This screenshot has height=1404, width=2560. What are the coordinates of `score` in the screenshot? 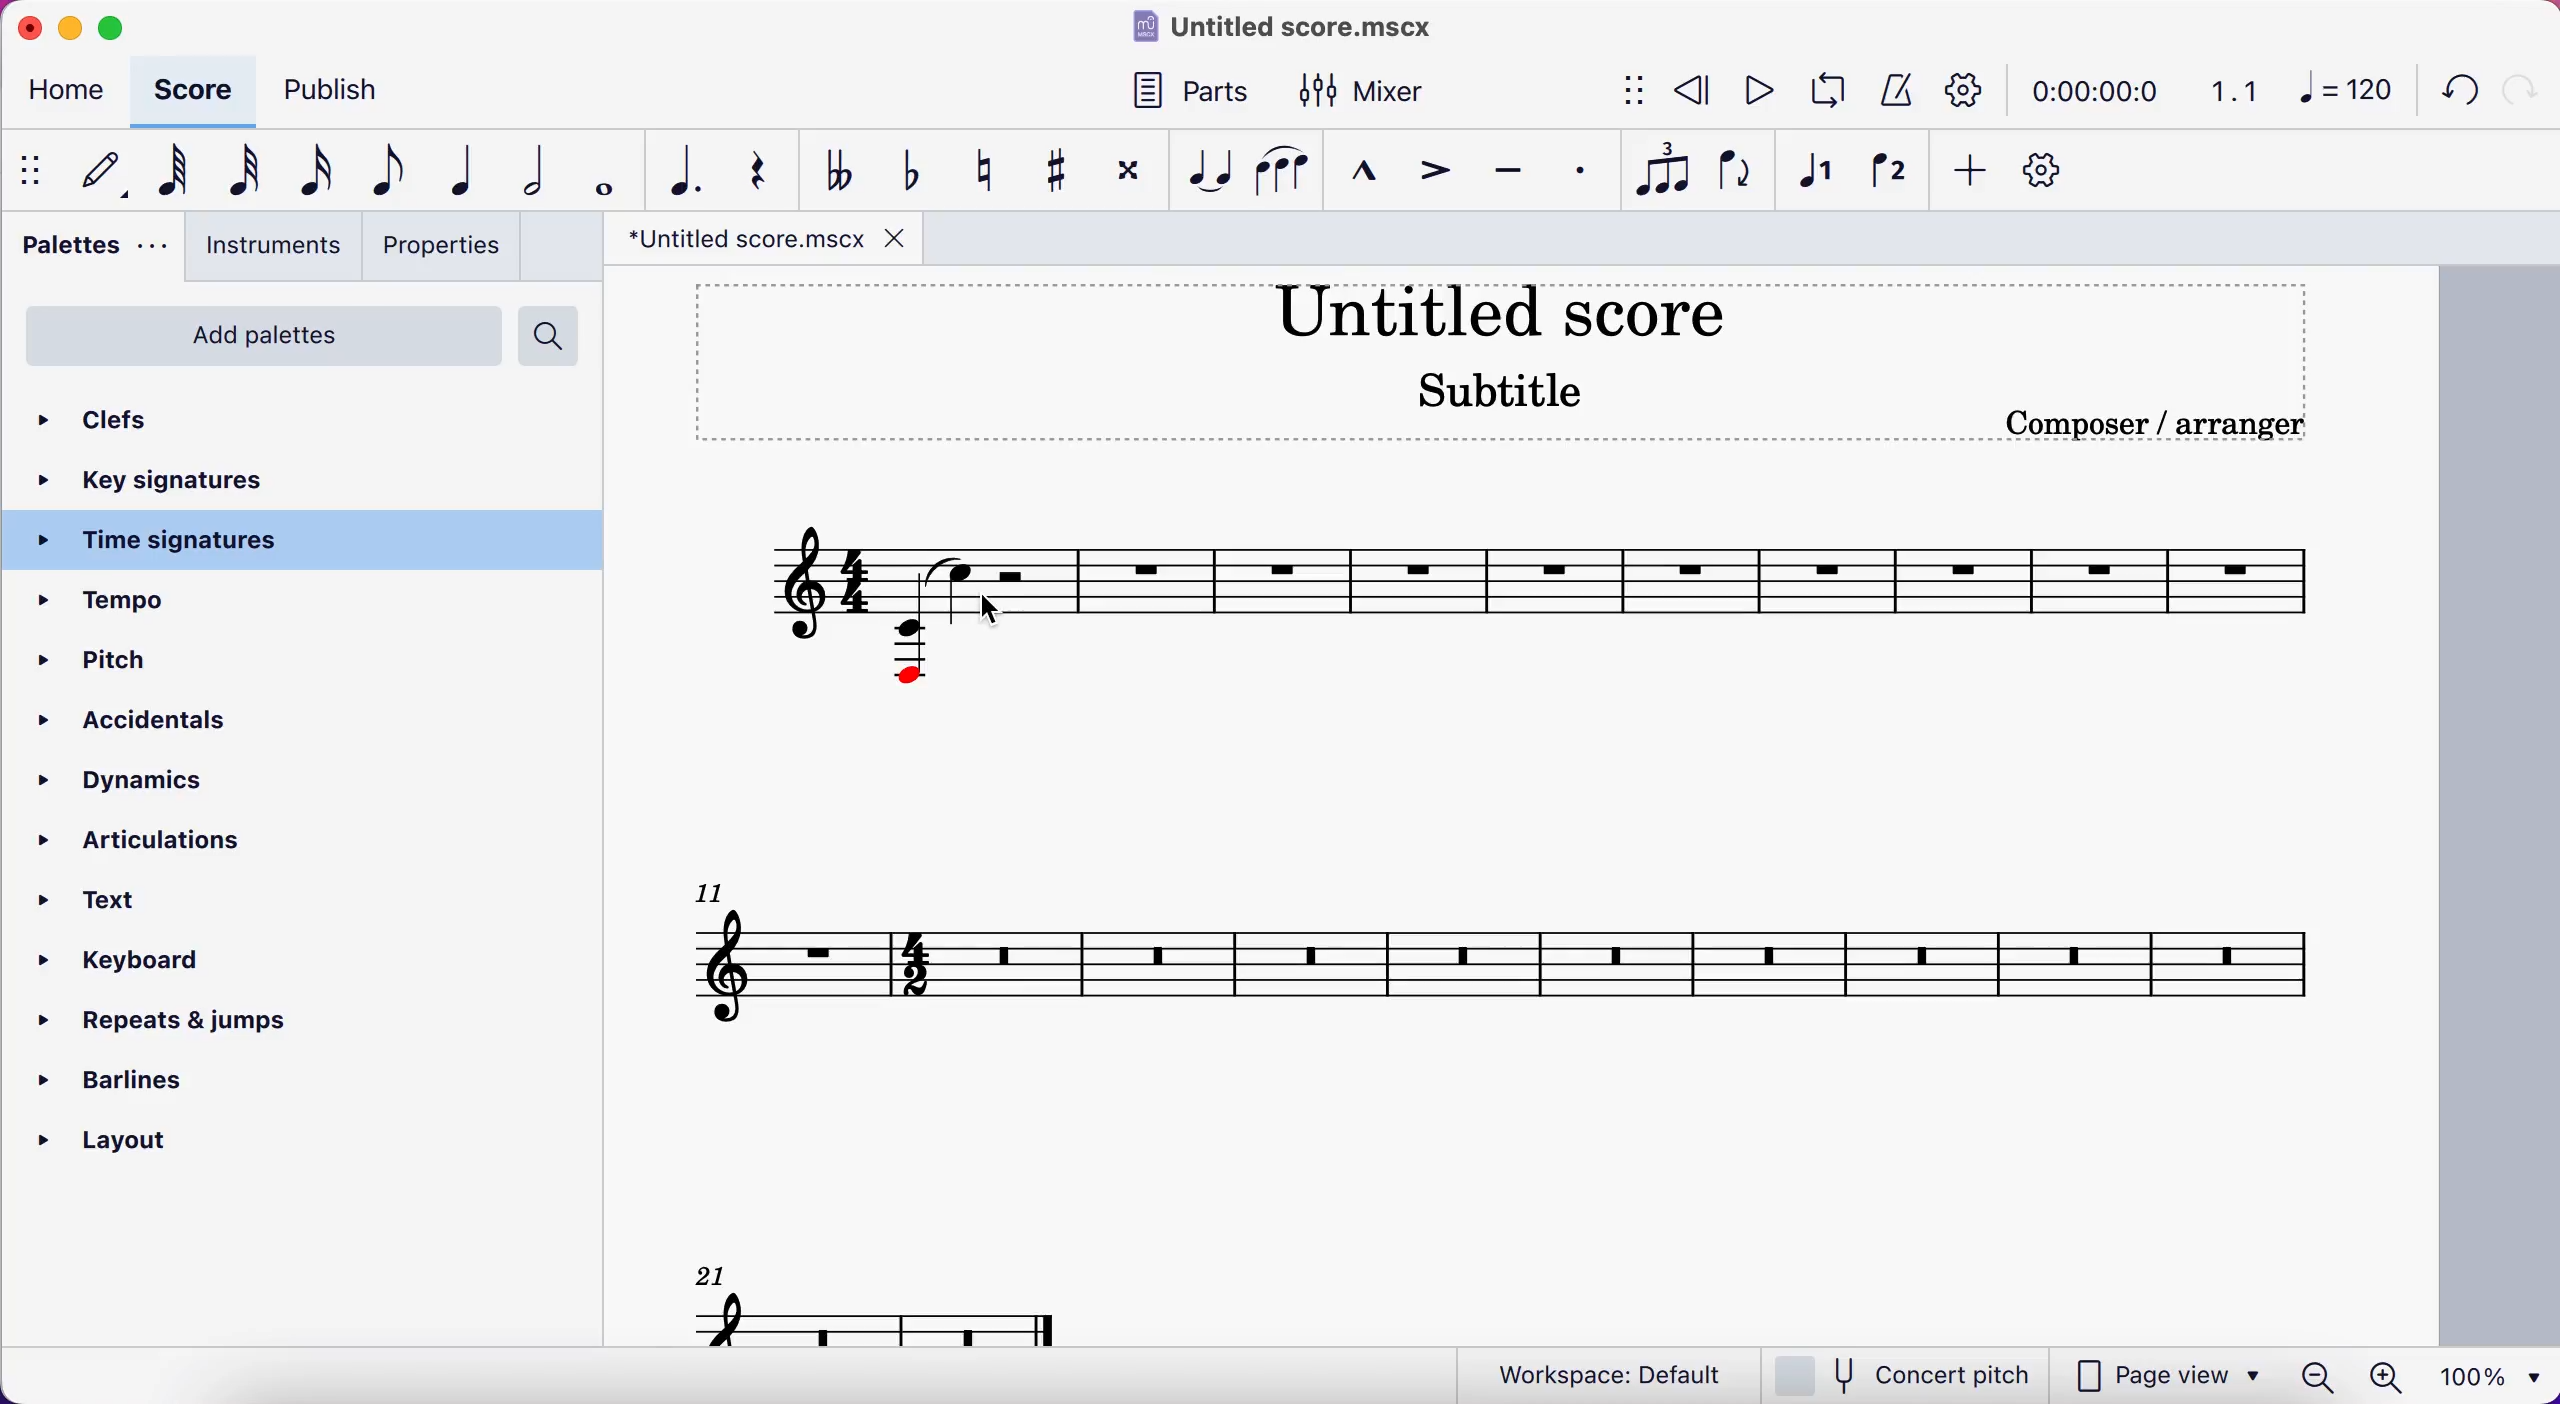 It's located at (200, 95).